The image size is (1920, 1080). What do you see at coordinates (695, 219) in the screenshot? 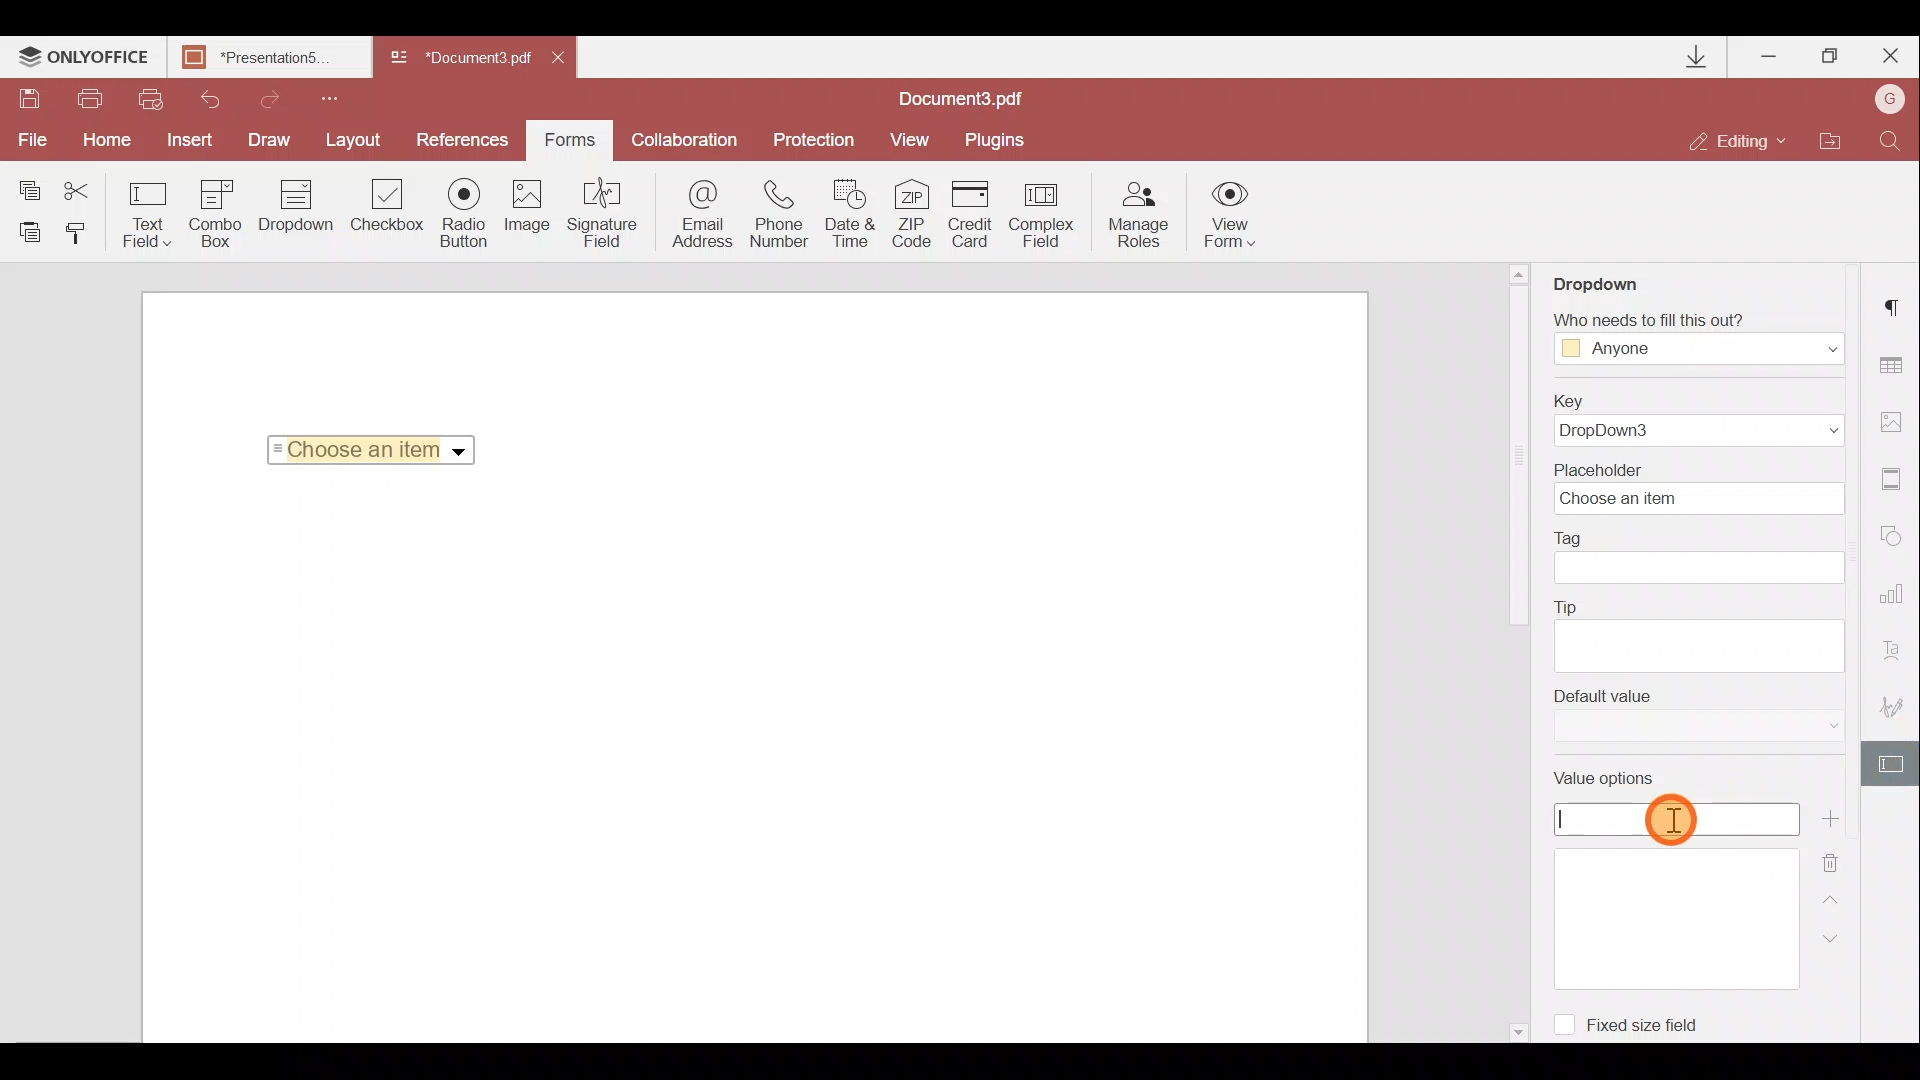
I see `Email address` at bounding box center [695, 219].